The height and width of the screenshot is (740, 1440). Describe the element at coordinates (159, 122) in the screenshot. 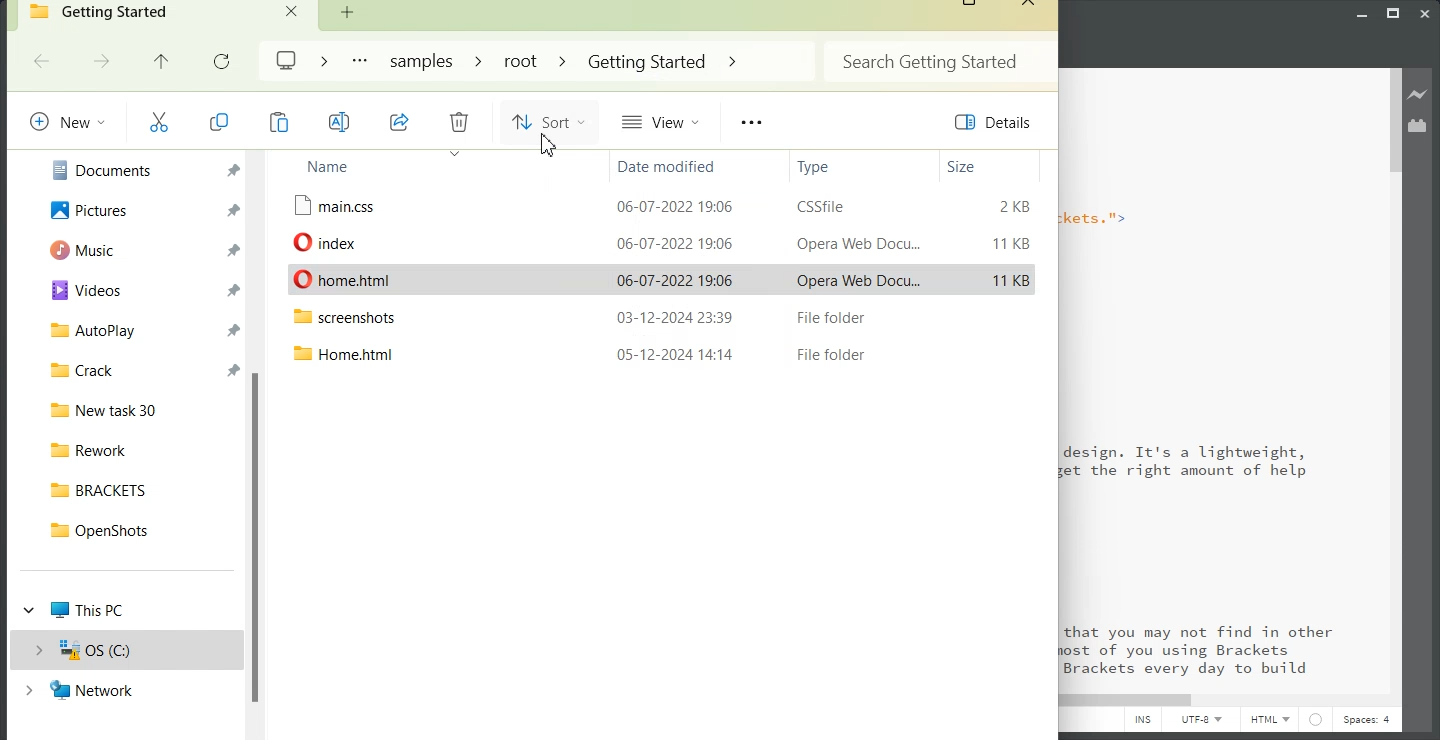

I see `Cut` at that location.